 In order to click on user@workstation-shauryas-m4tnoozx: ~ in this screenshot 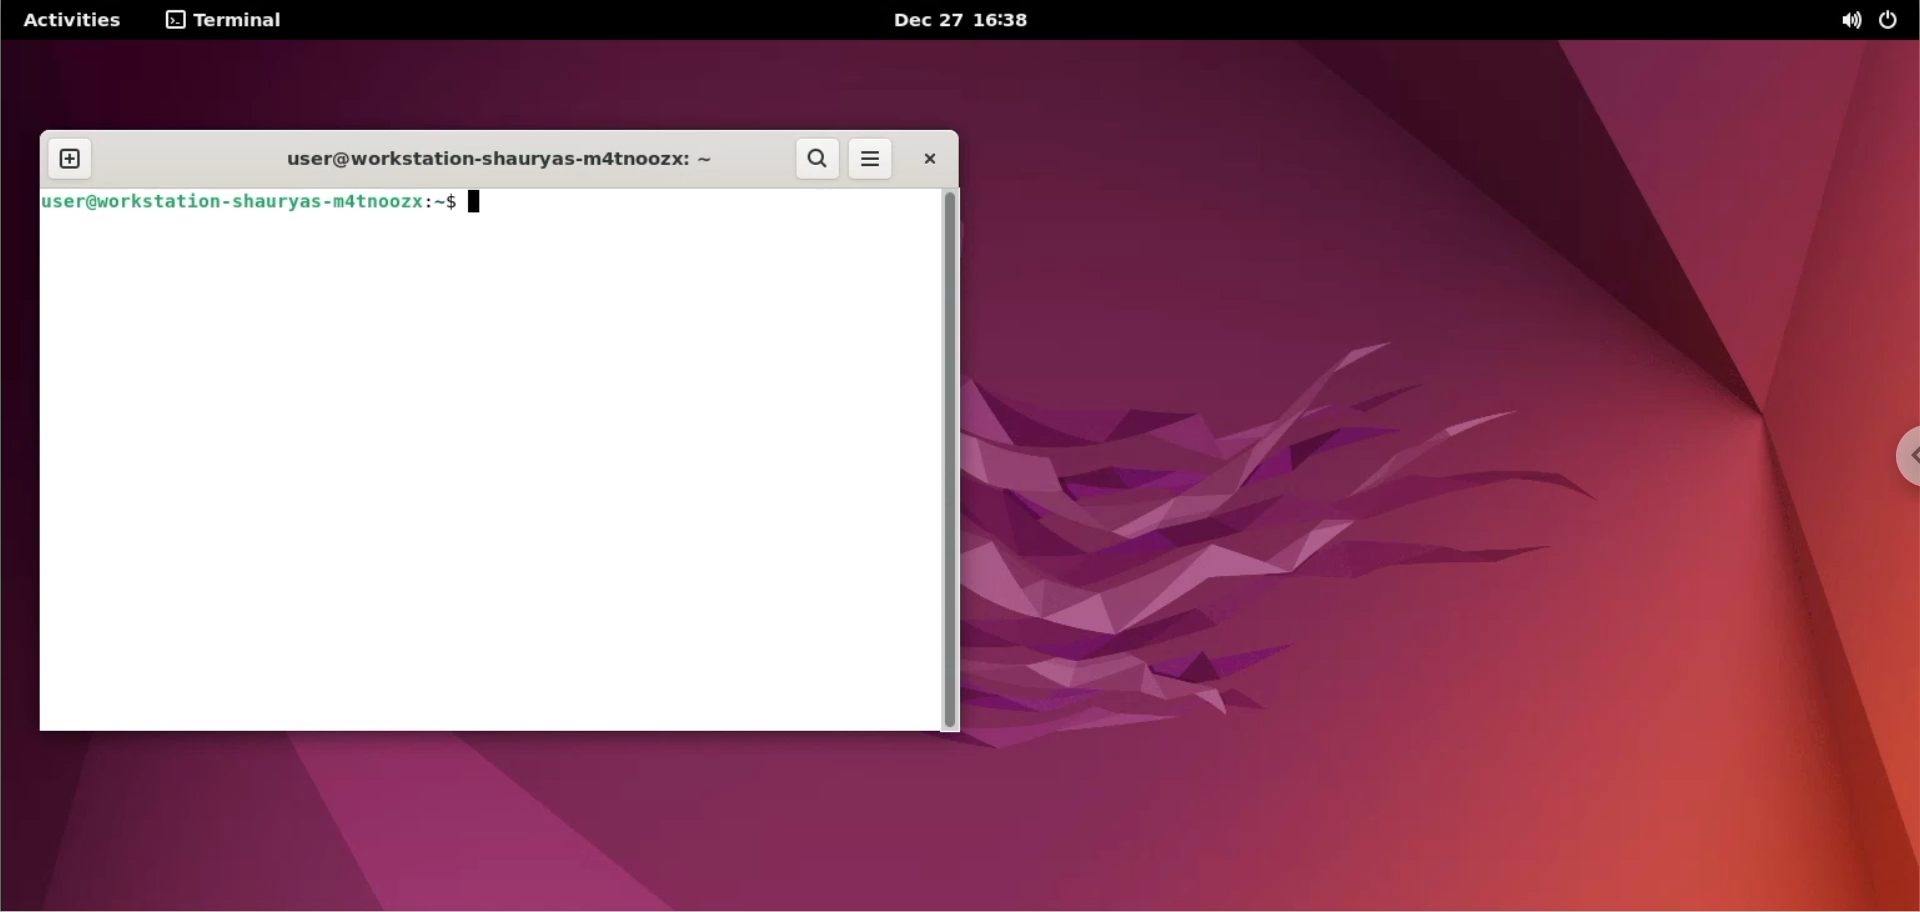, I will do `click(489, 163)`.